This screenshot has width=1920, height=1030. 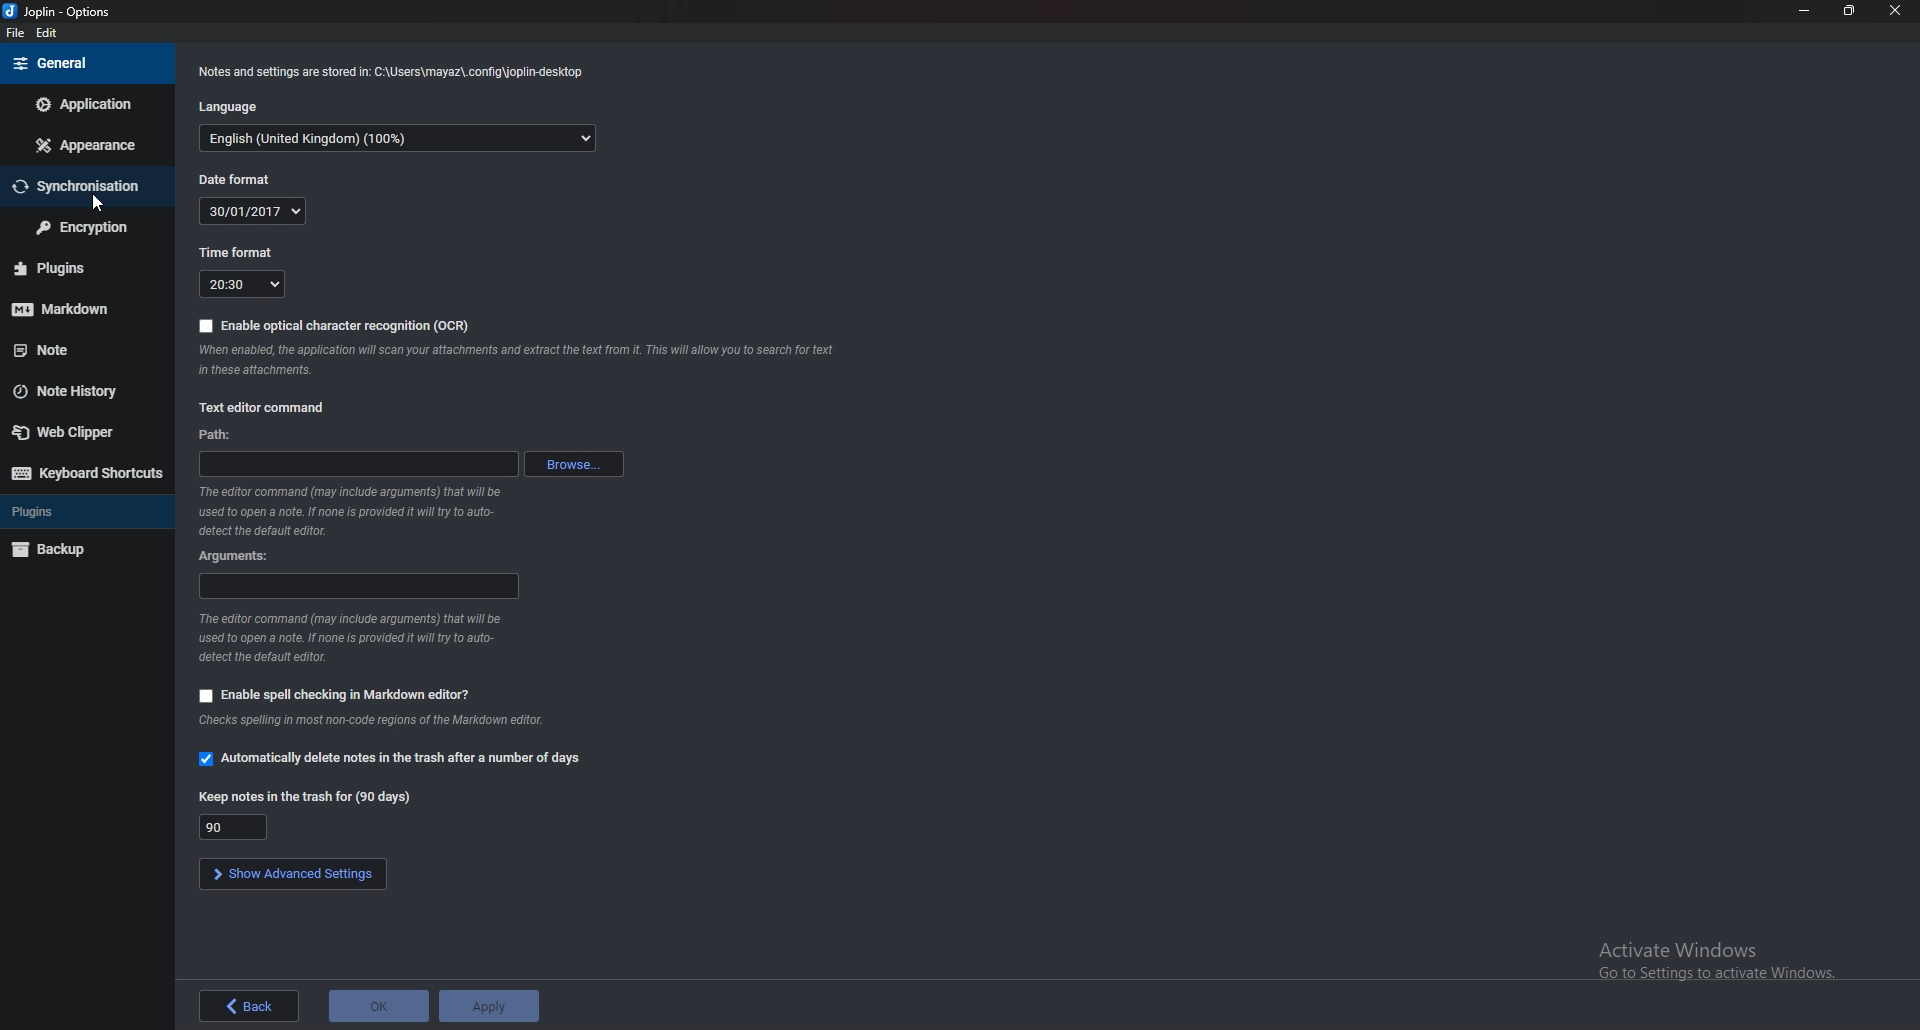 What do you see at coordinates (379, 1002) in the screenshot?
I see `ok` at bounding box center [379, 1002].